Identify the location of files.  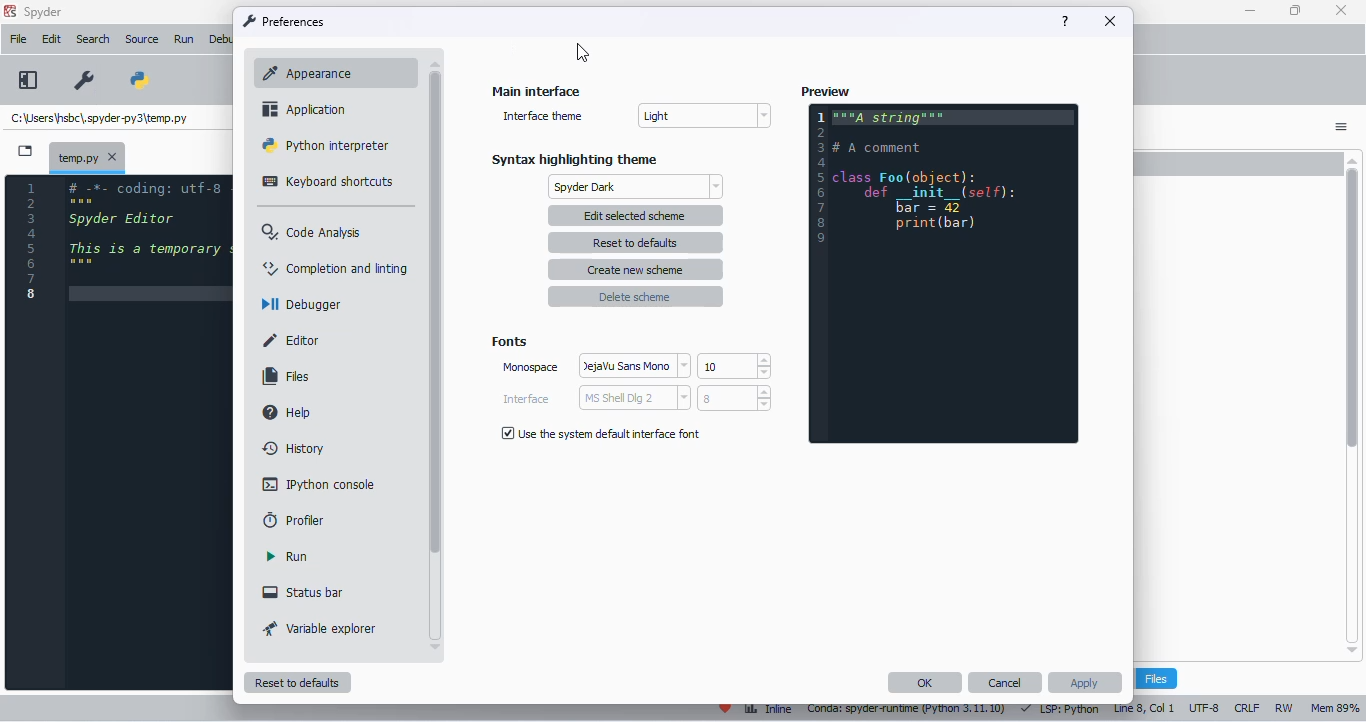
(1156, 678).